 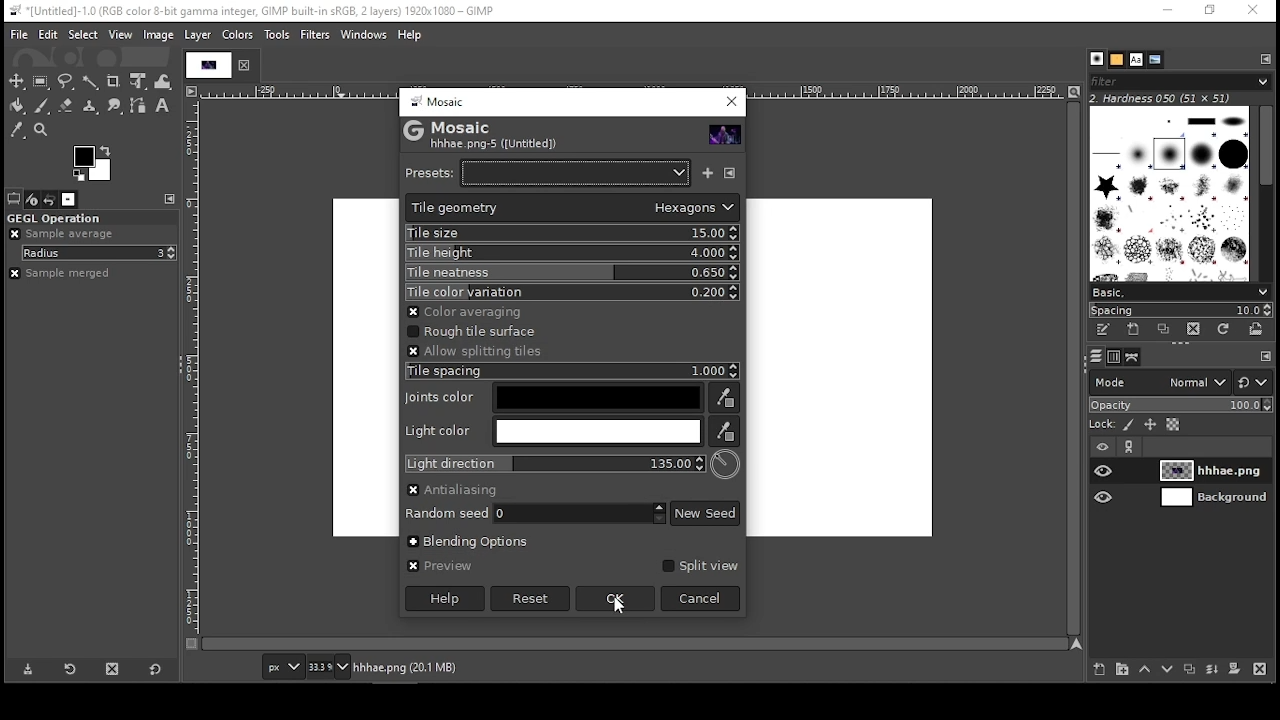 What do you see at coordinates (410, 36) in the screenshot?
I see `help` at bounding box center [410, 36].